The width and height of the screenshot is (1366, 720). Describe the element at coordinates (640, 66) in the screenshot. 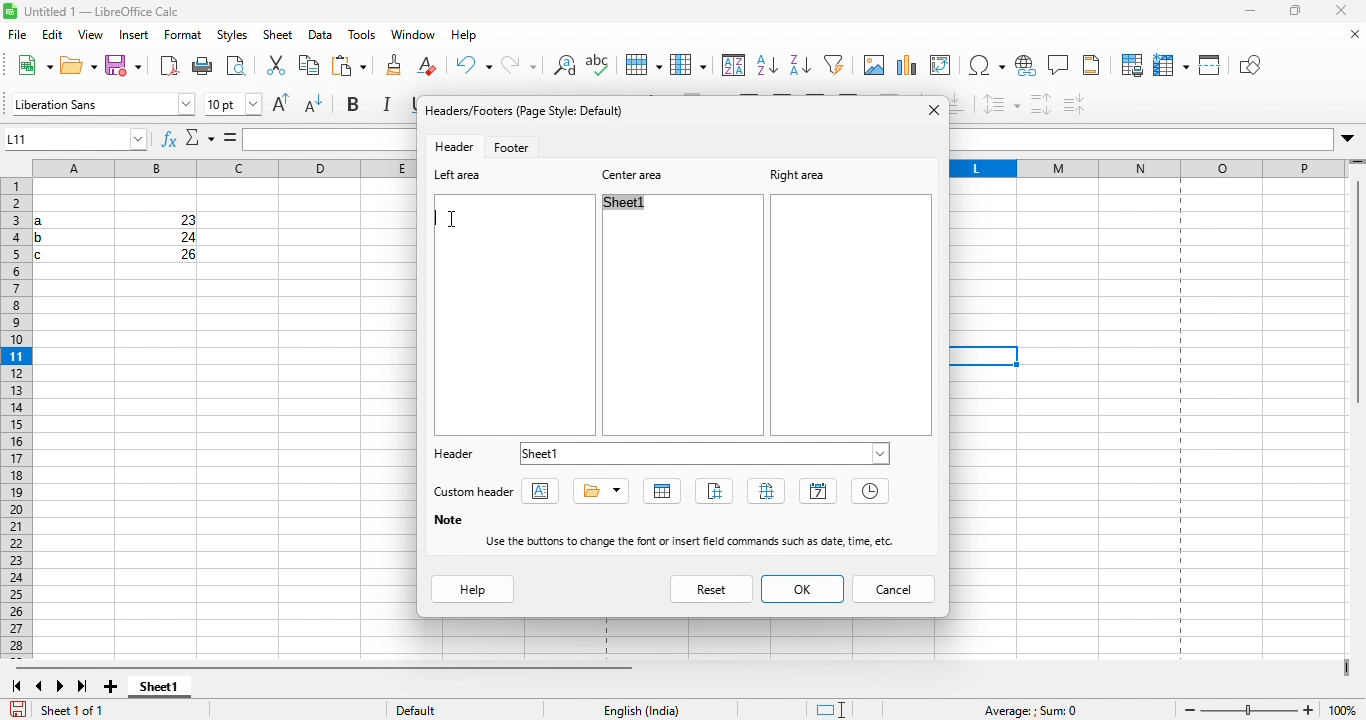

I see `column` at that location.